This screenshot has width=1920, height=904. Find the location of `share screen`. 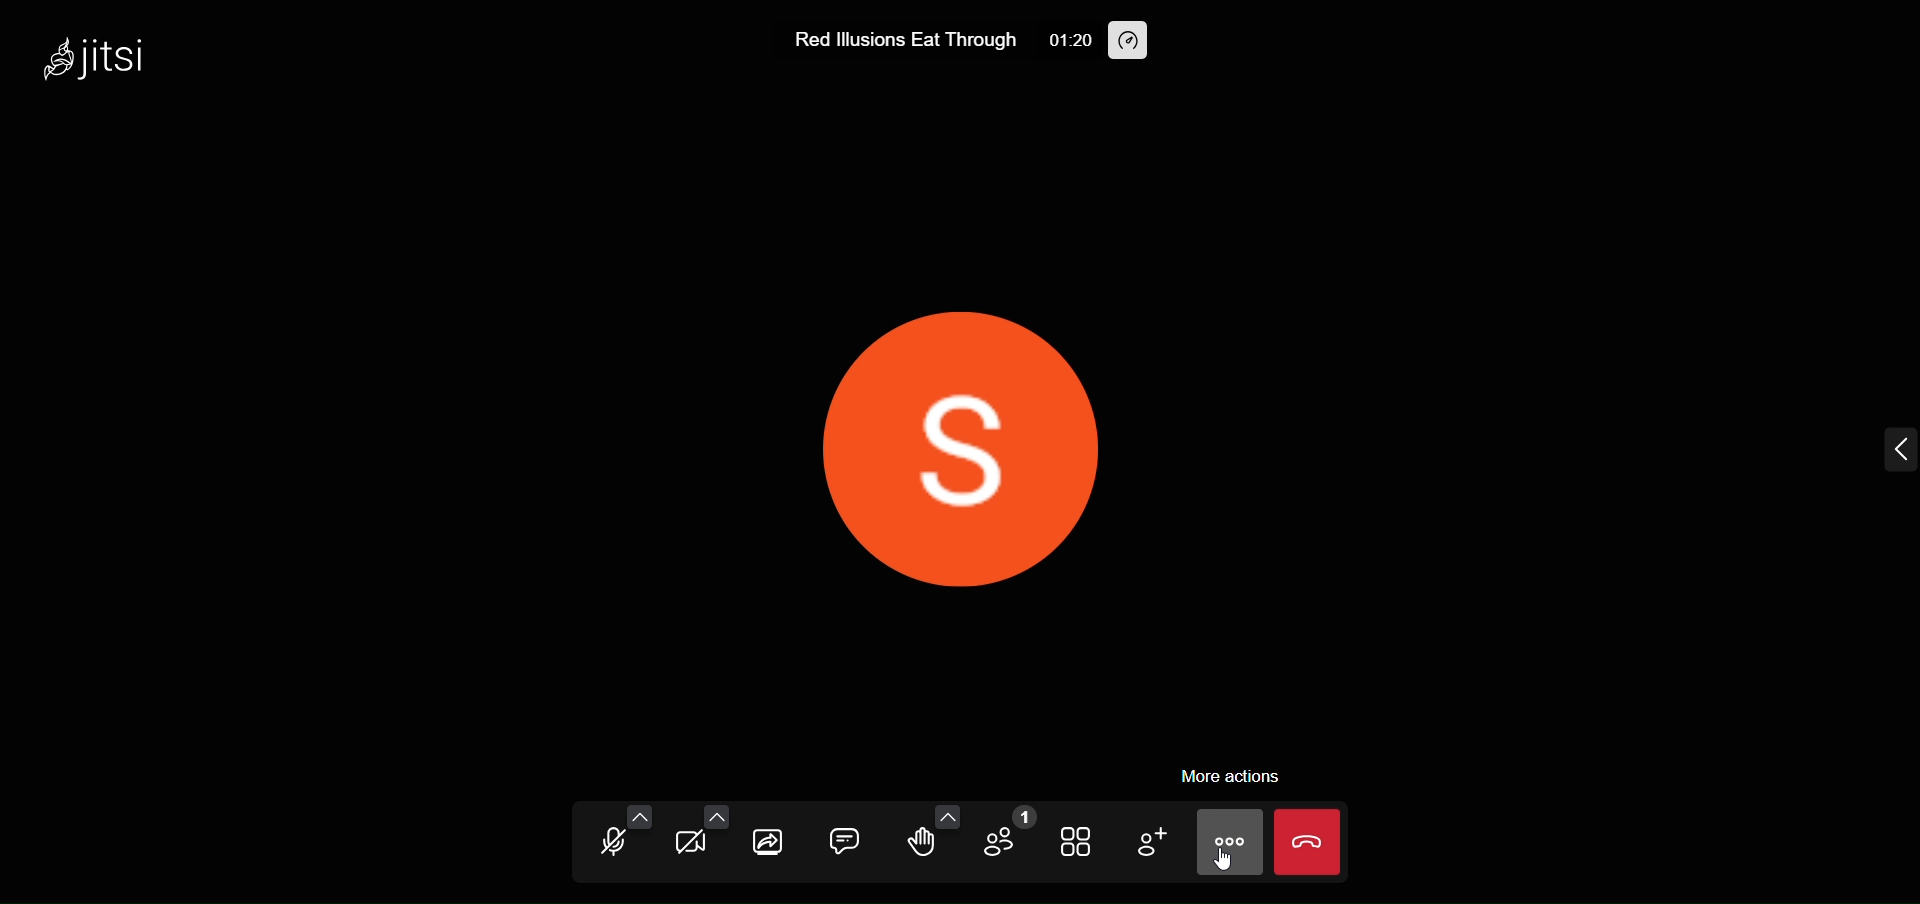

share screen is located at coordinates (768, 842).